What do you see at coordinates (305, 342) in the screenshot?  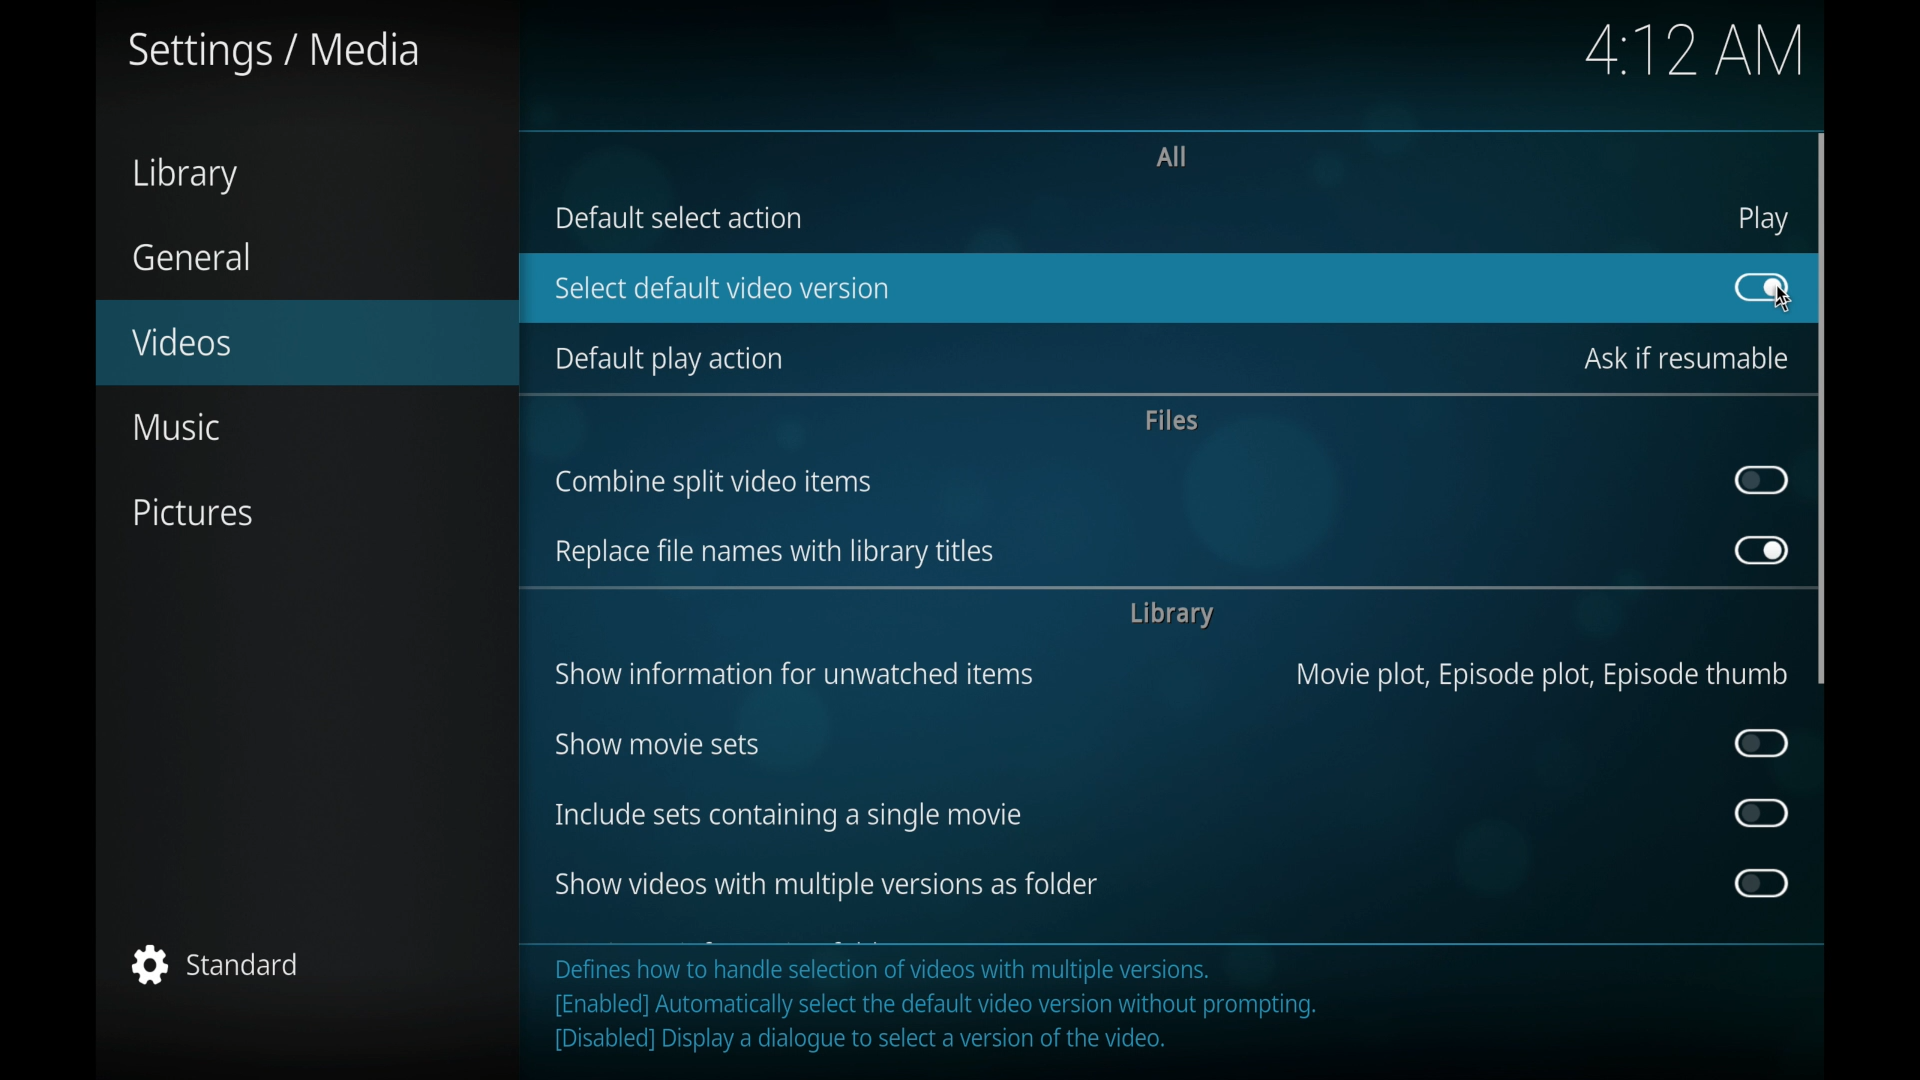 I see `videos` at bounding box center [305, 342].